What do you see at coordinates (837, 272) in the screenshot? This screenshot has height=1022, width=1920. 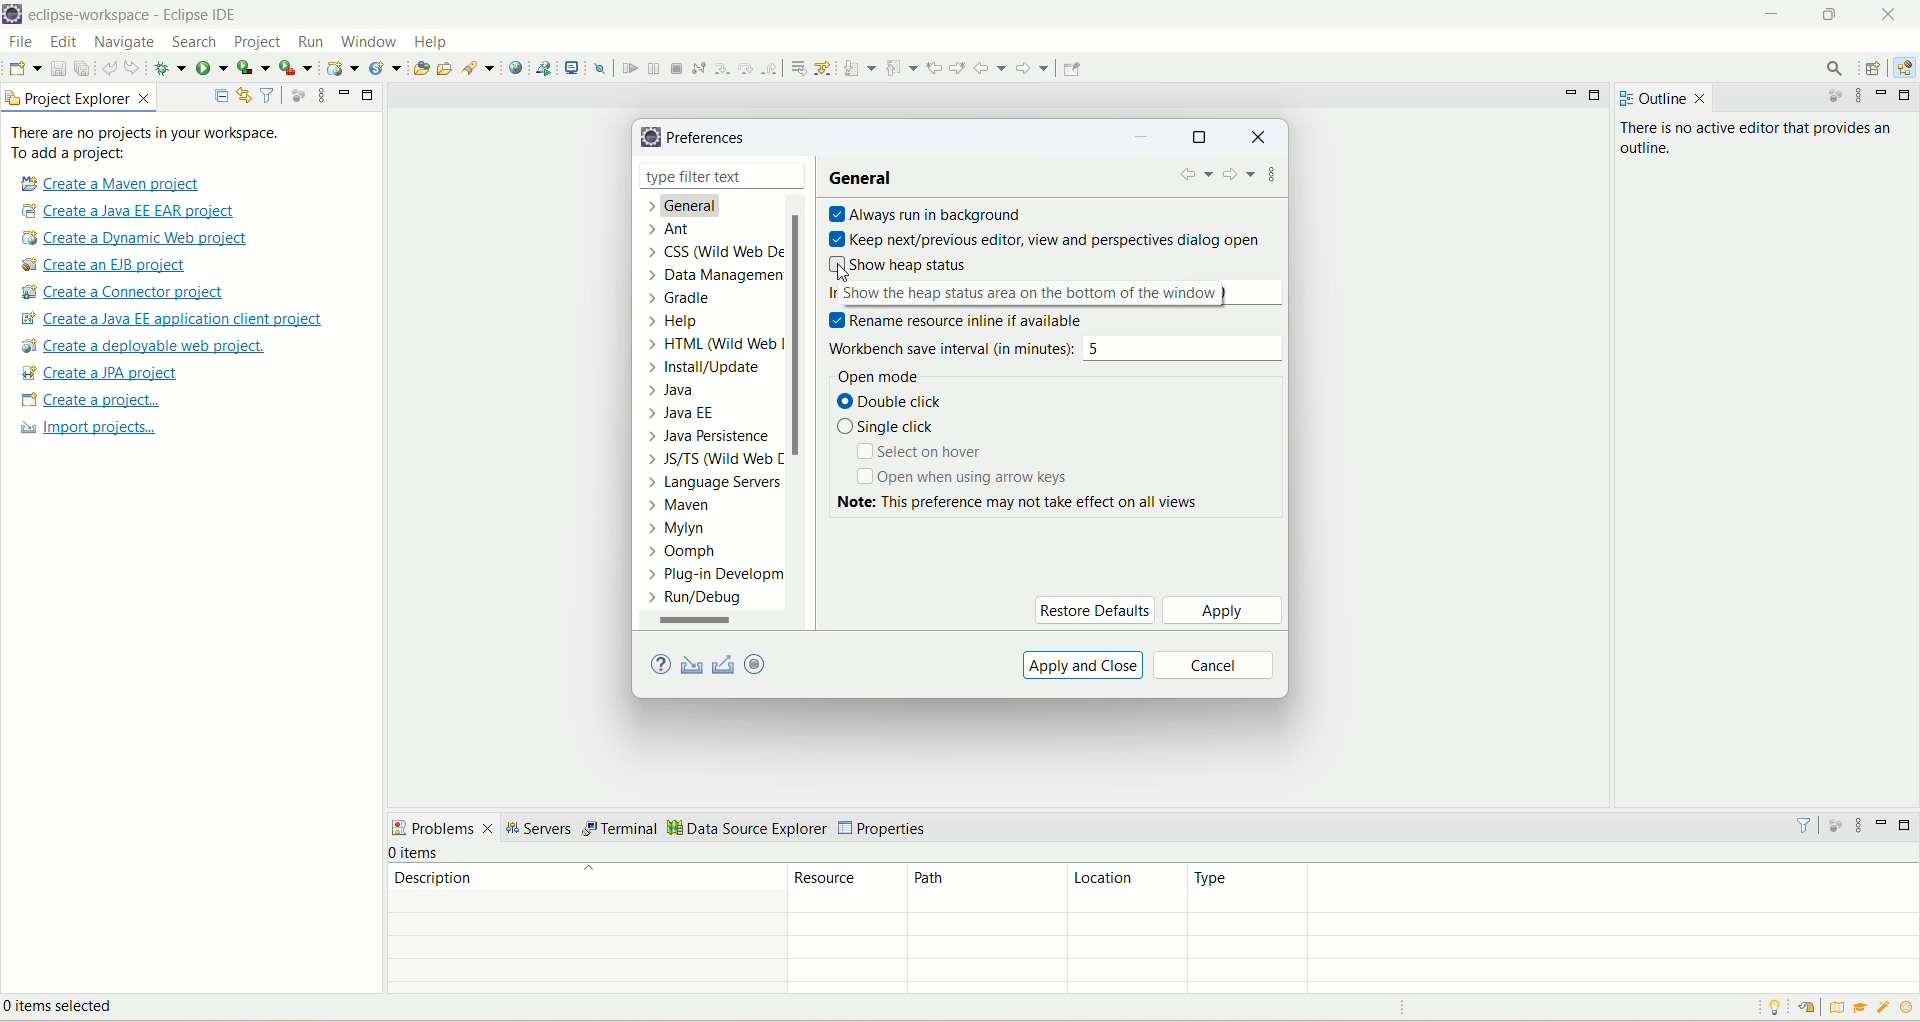 I see `cursor` at bounding box center [837, 272].